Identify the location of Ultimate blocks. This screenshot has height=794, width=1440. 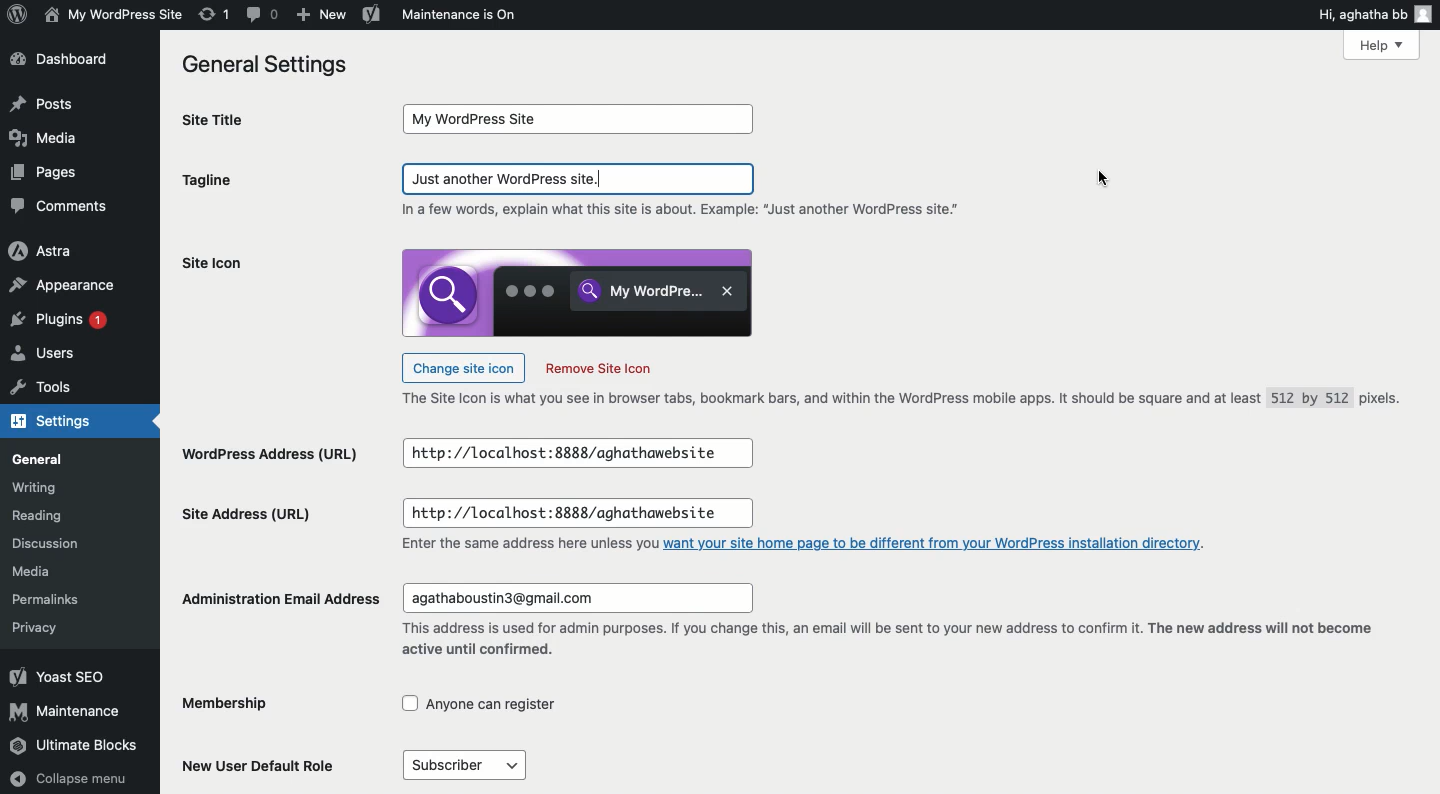
(76, 747).